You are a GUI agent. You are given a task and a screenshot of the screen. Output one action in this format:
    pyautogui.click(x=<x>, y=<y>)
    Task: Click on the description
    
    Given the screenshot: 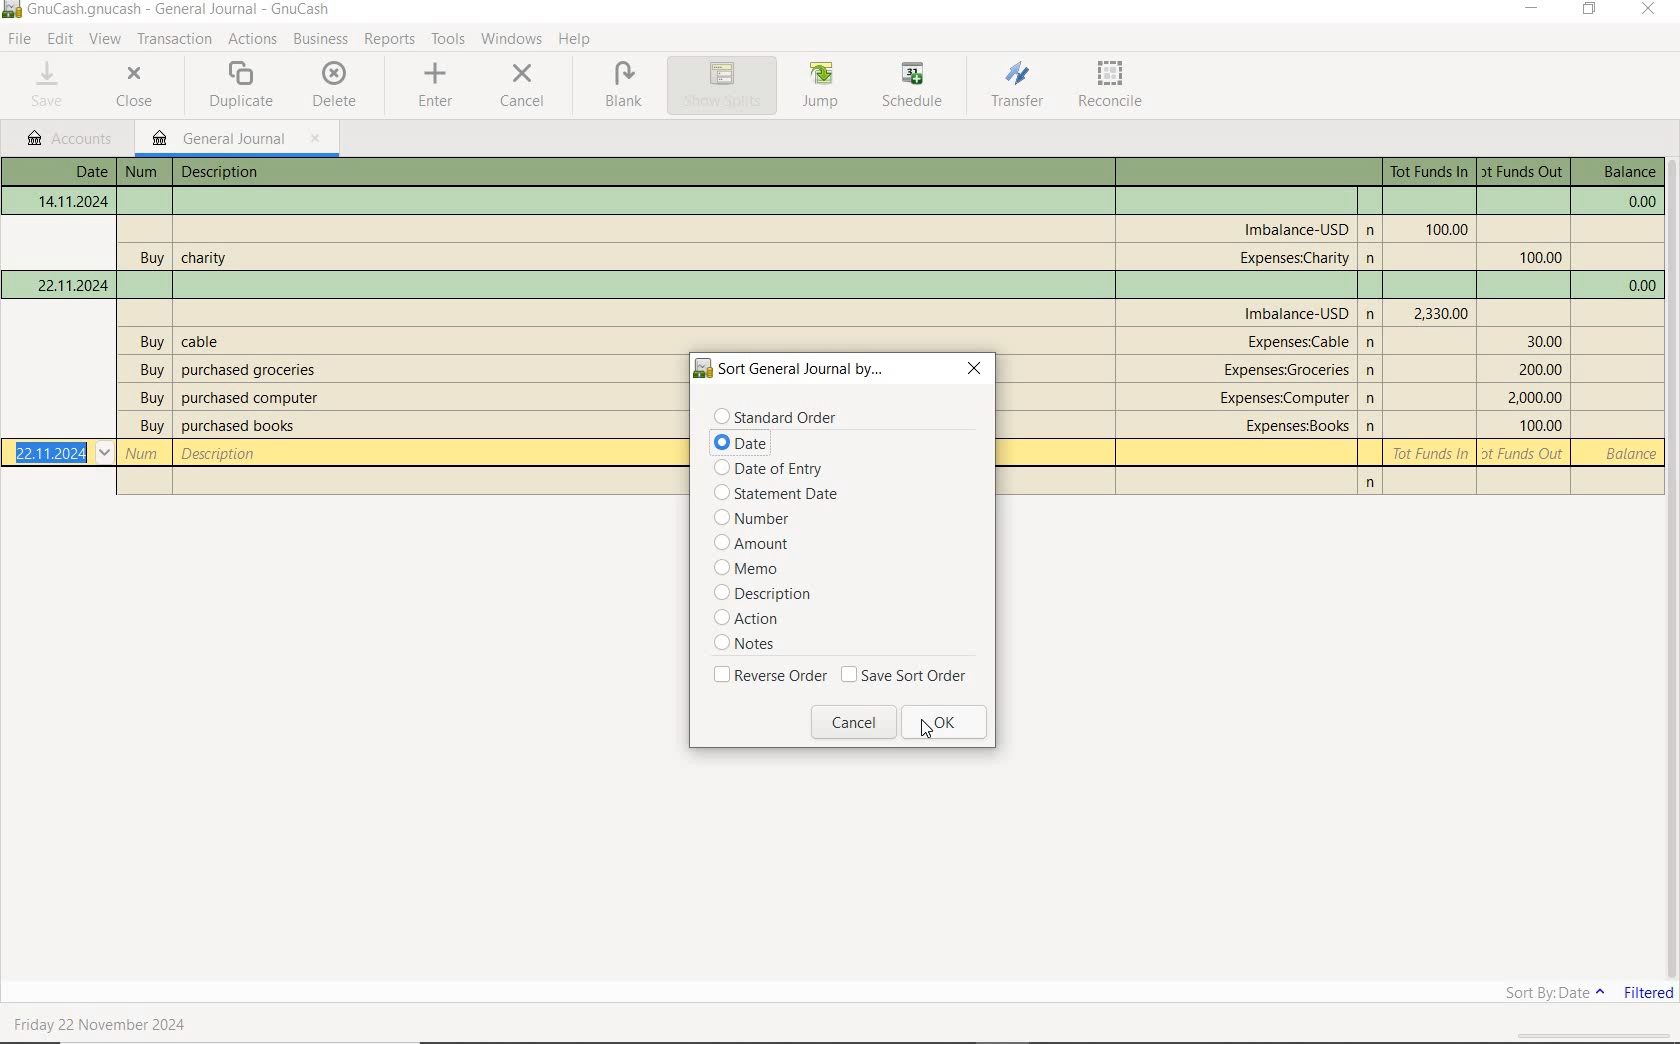 What is the action you would take?
    pyautogui.click(x=202, y=341)
    